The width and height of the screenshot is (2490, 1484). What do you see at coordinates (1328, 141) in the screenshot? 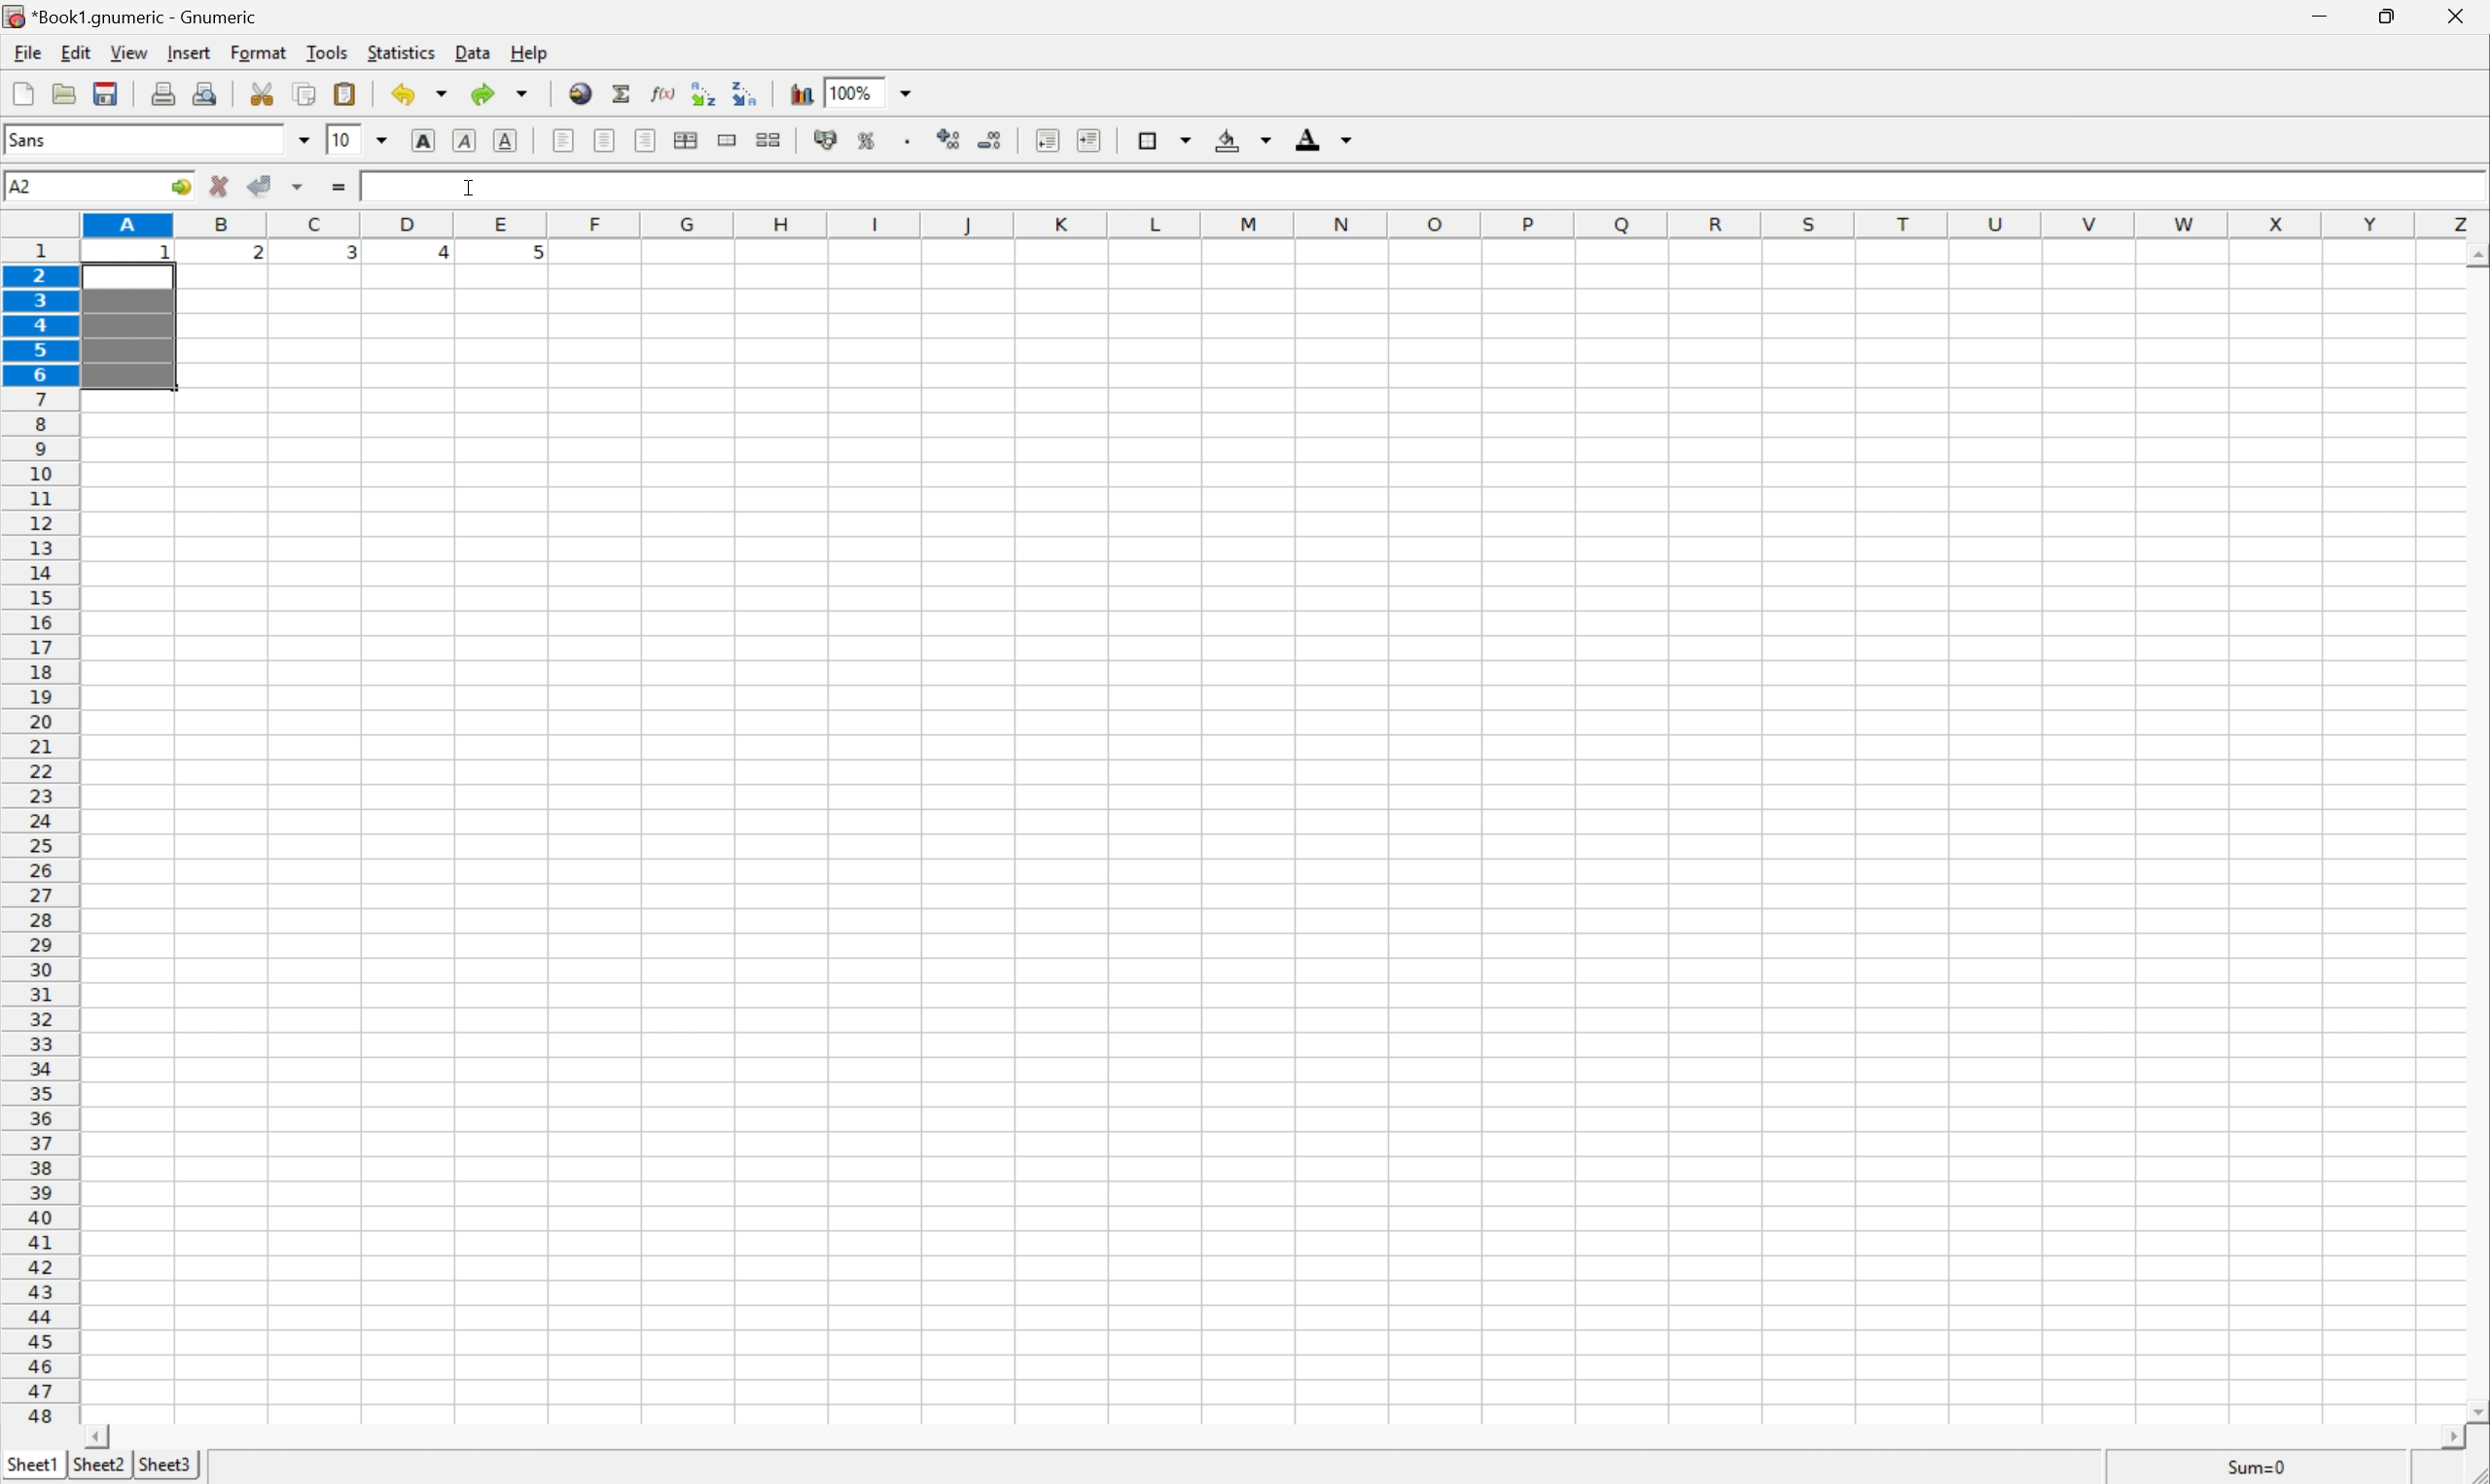
I see `foreground` at bounding box center [1328, 141].